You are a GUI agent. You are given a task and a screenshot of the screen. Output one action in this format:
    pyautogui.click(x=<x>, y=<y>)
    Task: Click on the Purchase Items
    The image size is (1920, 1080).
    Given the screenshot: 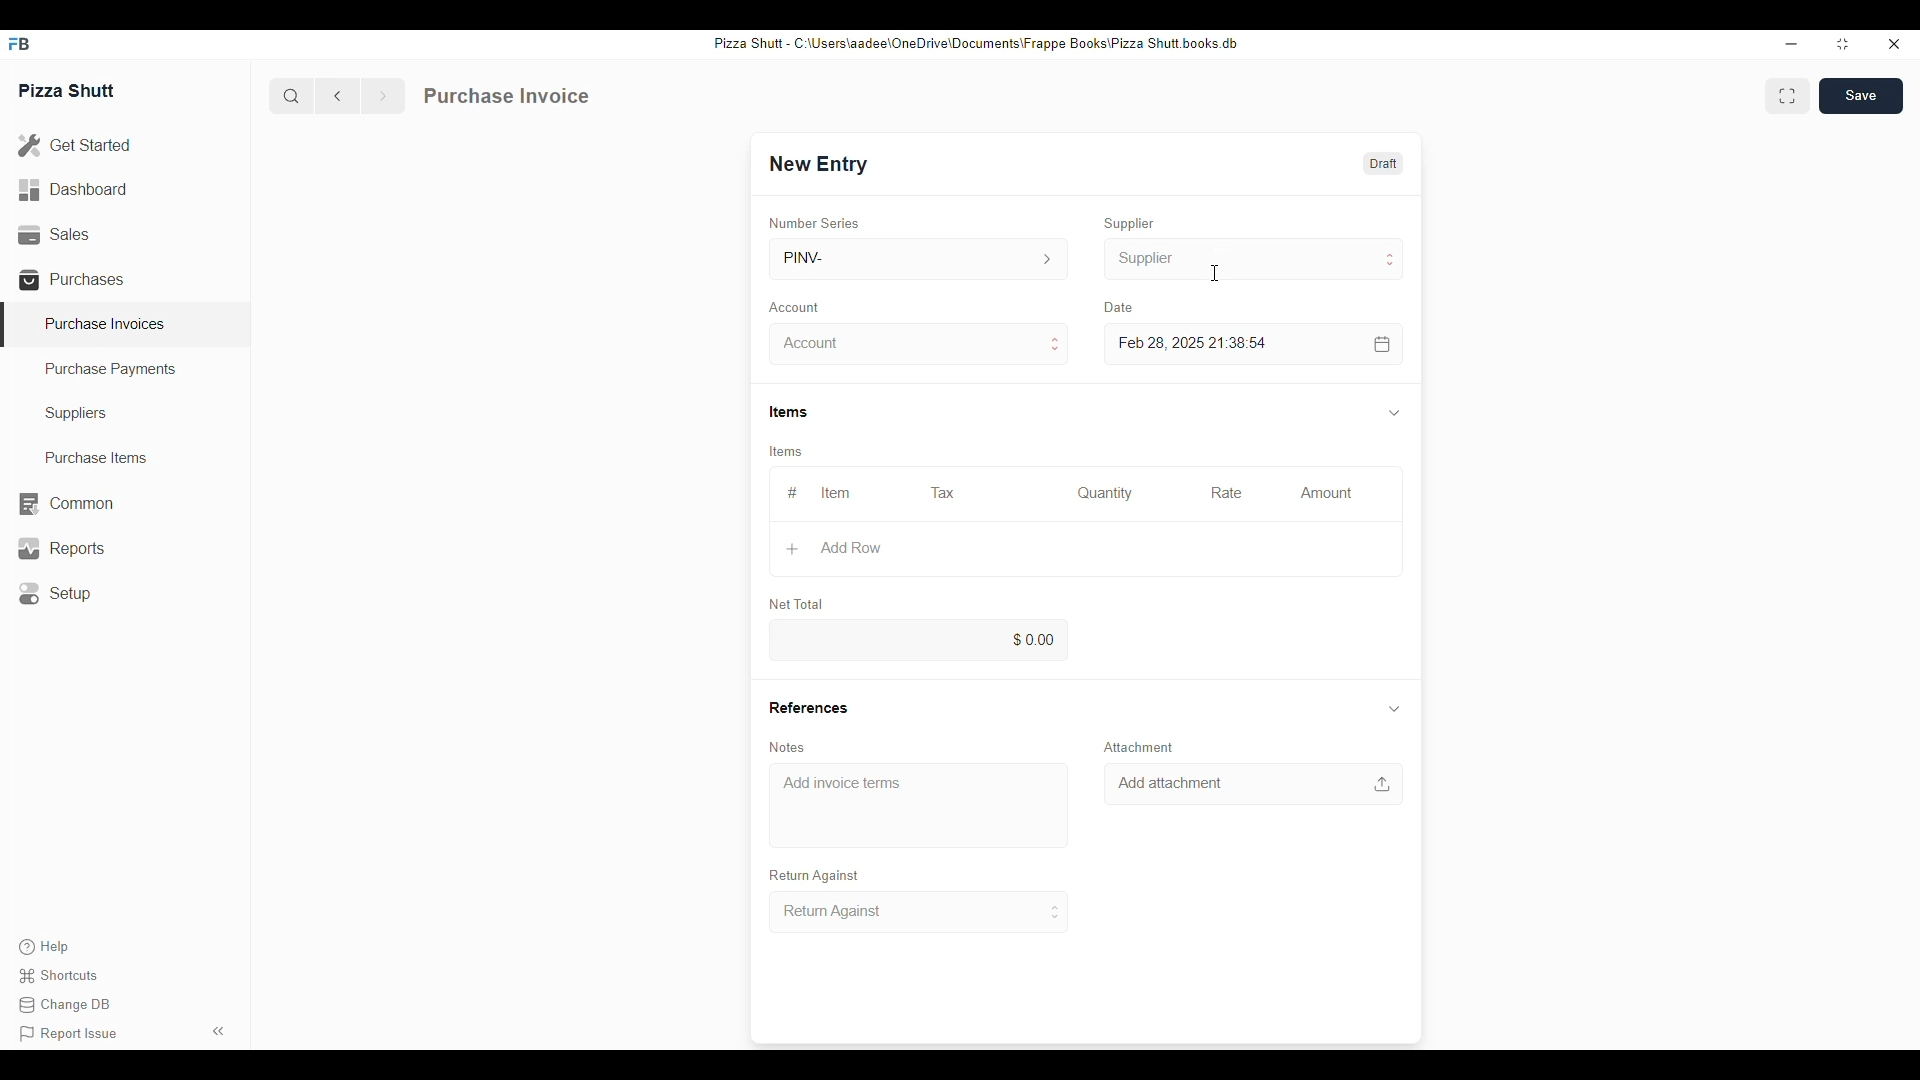 What is the action you would take?
    pyautogui.click(x=89, y=457)
    